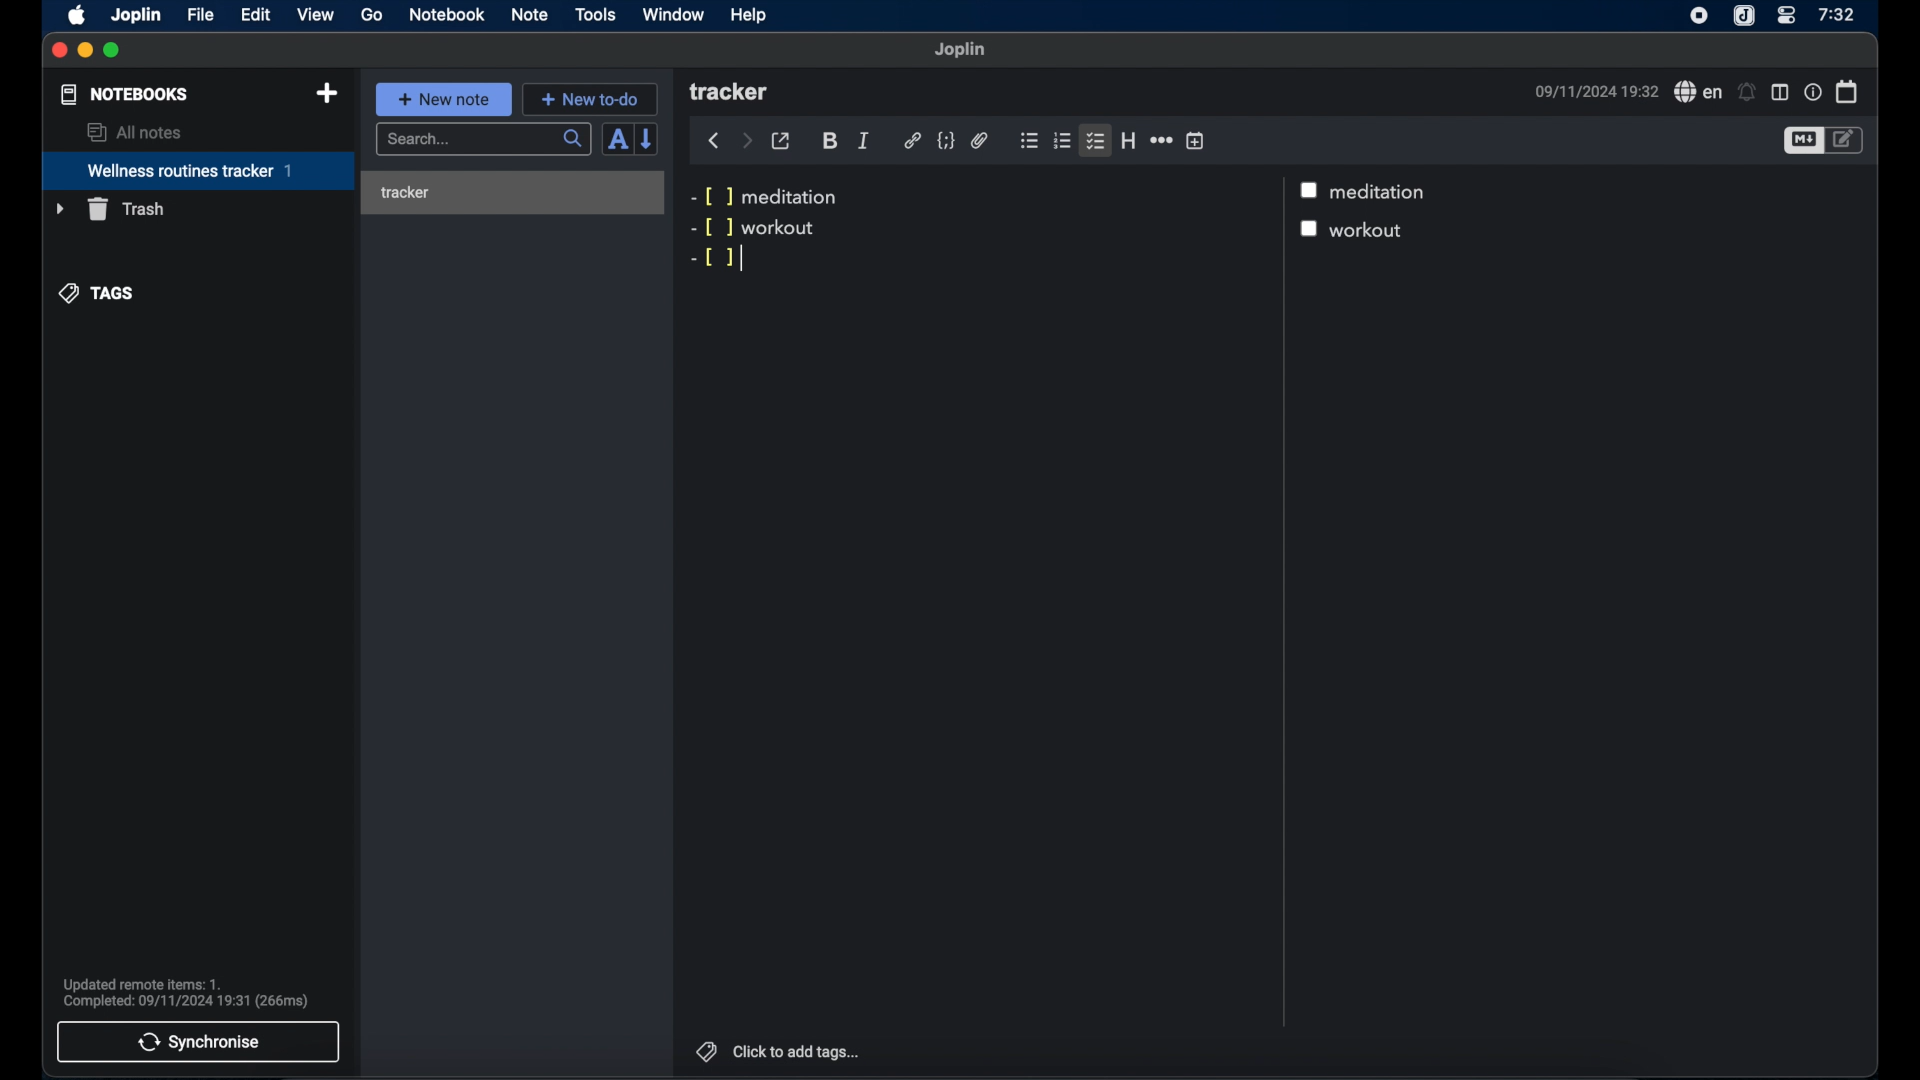 The height and width of the screenshot is (1080, 1920). What do you see at coordinates (1029, 141) in the screenshot?
I see `bulleted list` at bounding box center [1029, 141].